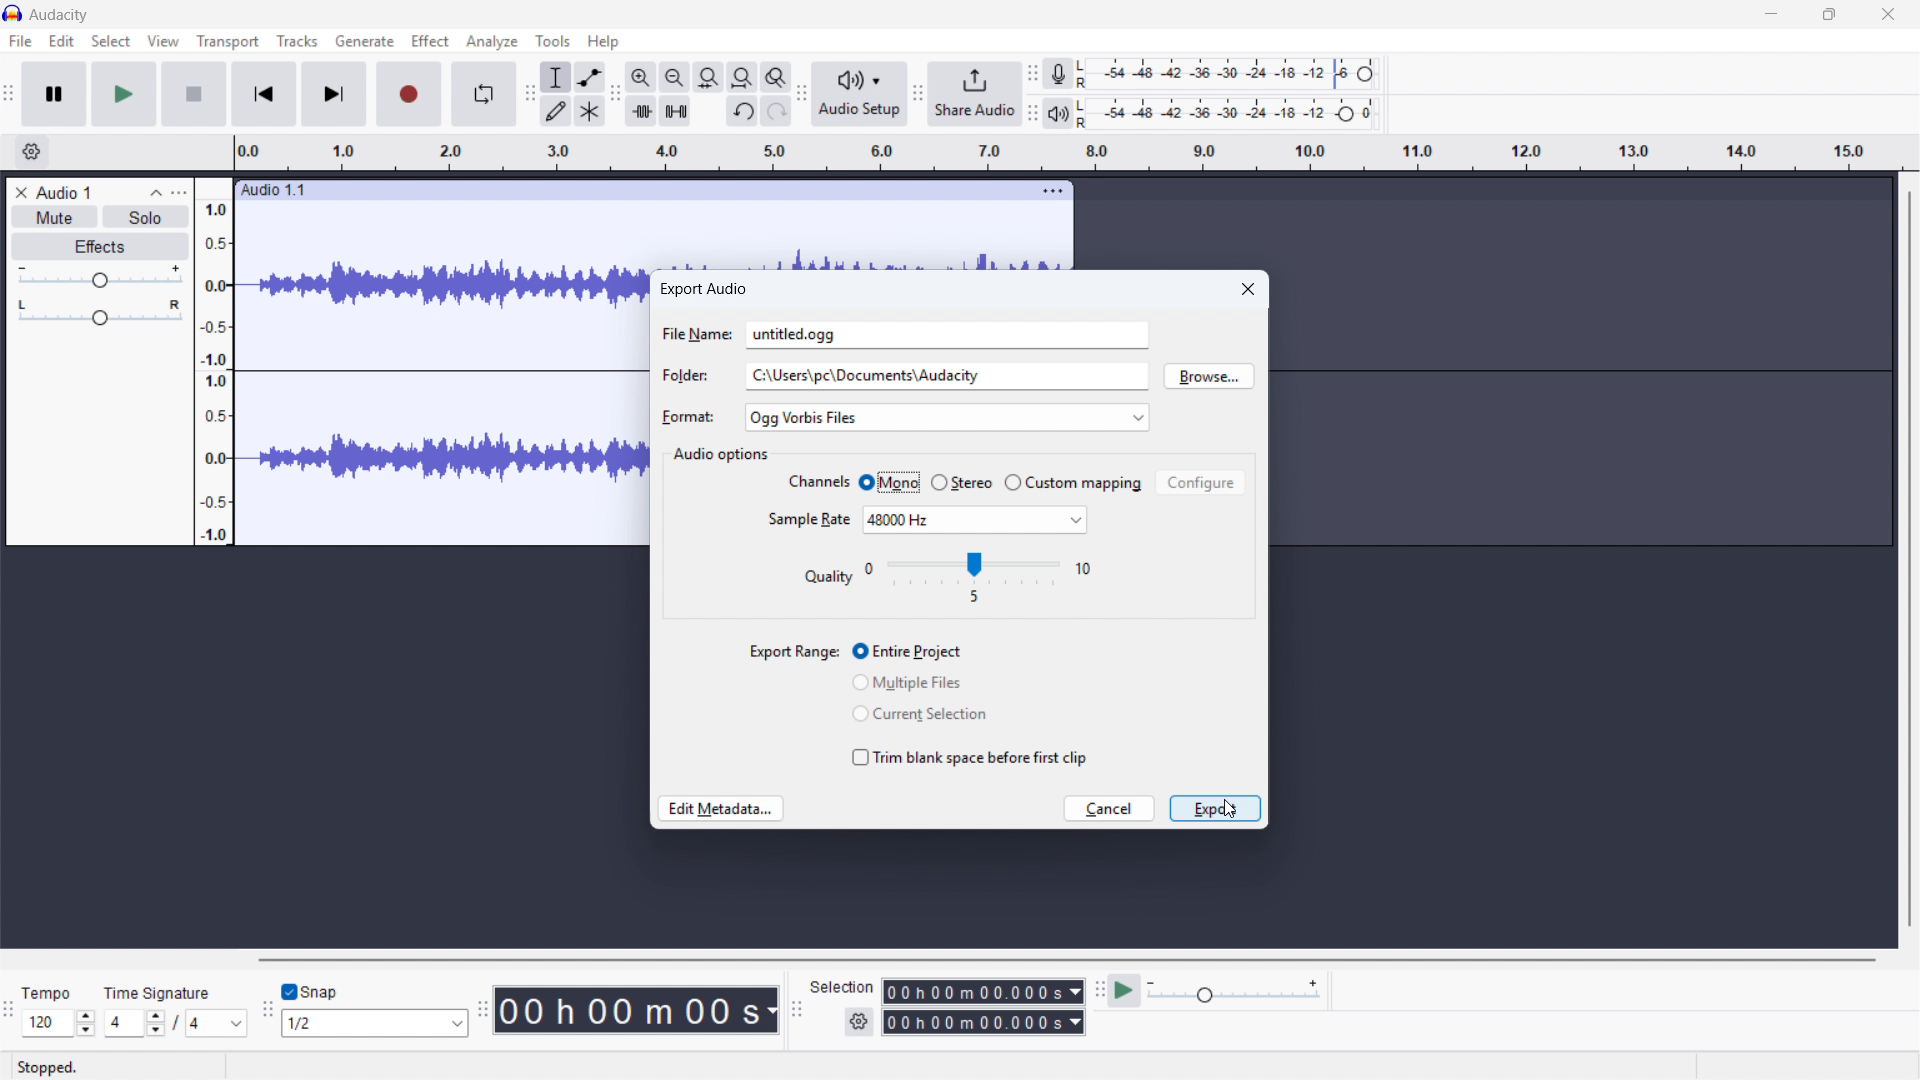  Describe the element at coordinates (156, 192) in the screenshot. I see `Collapse ` at that location.